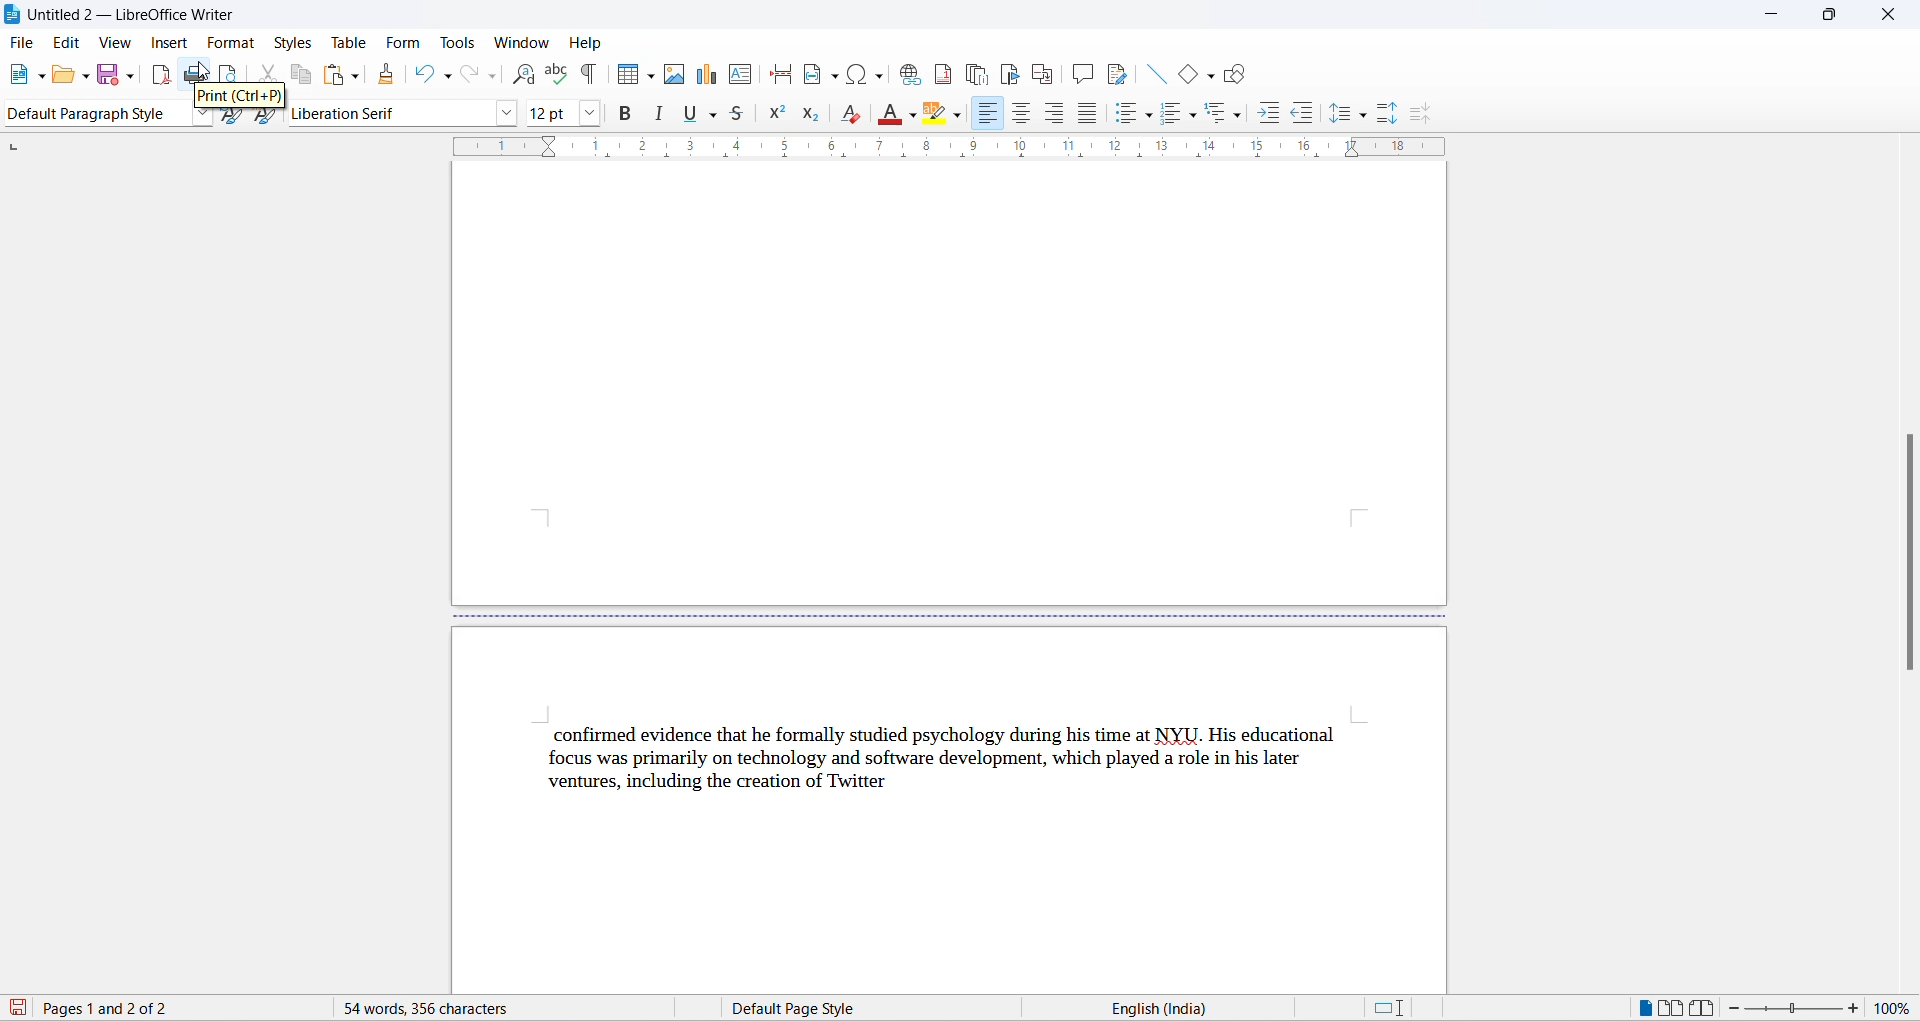  What do you see at coordinates (948, 148) in the screenshot?
I see `scaling` at bounding box center [948, 148].